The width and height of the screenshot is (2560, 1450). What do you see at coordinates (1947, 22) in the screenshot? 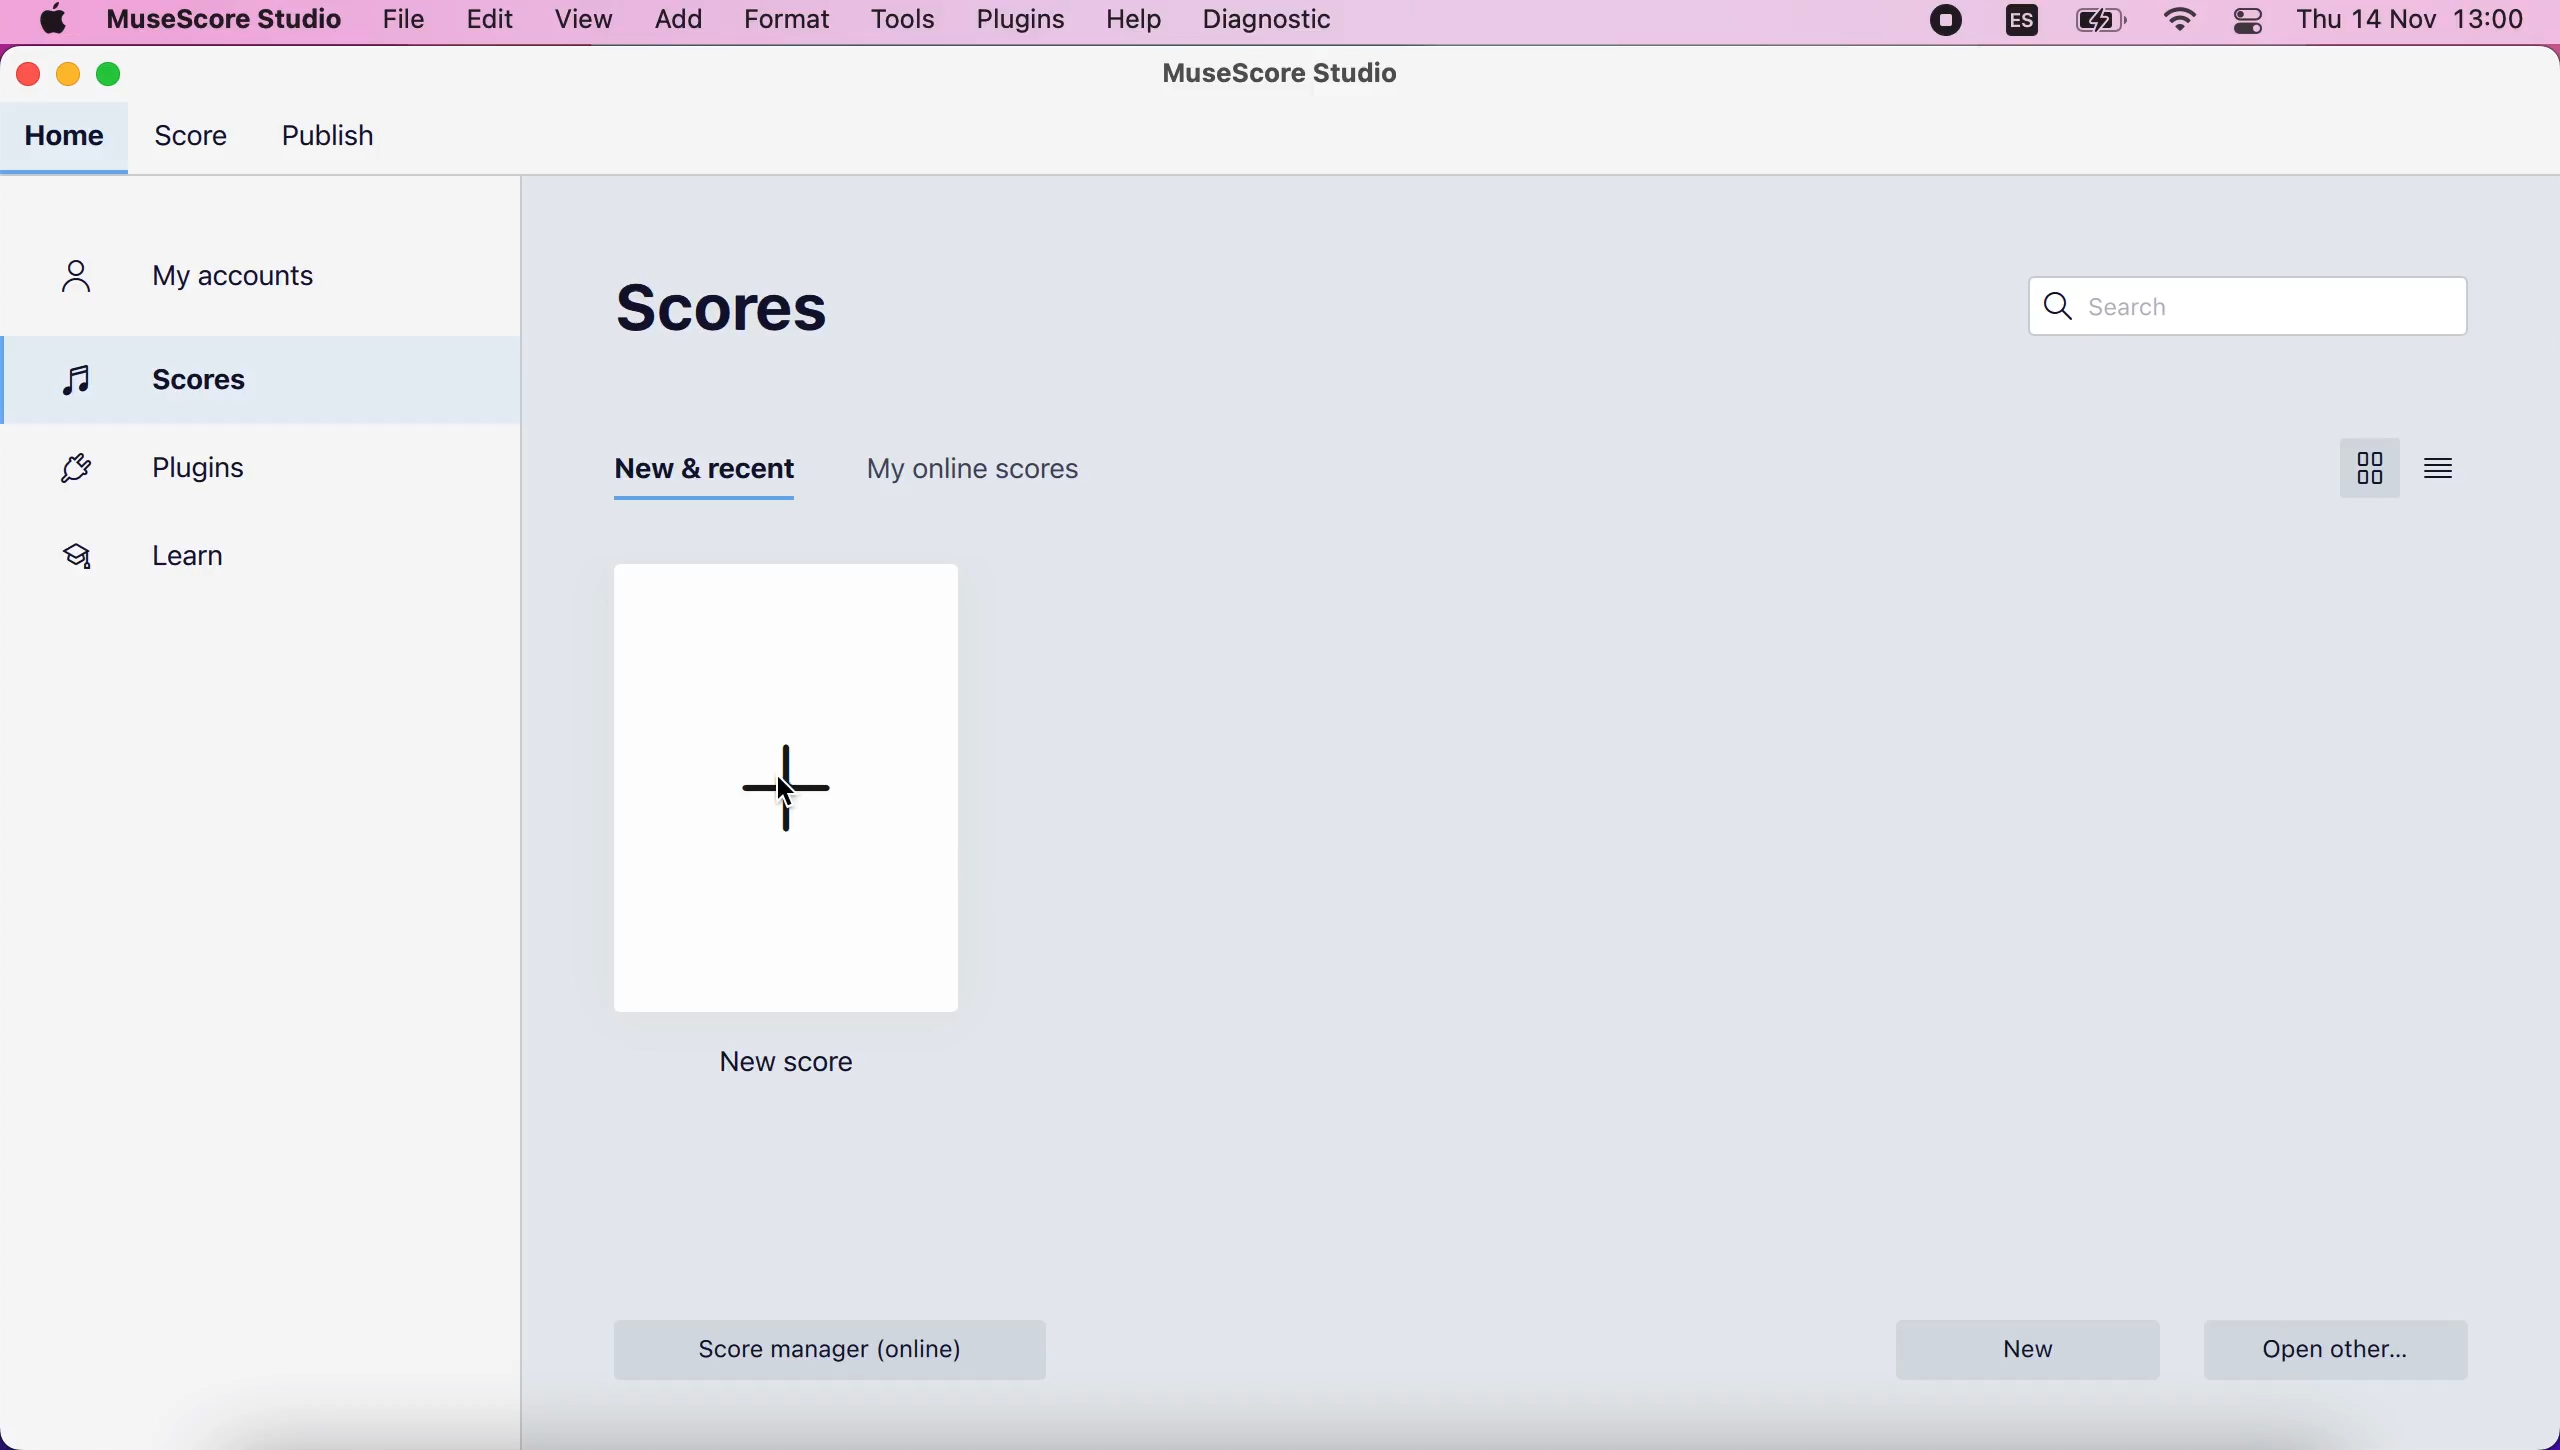
I see `recording stopped` at bounding box center [1947, 22].